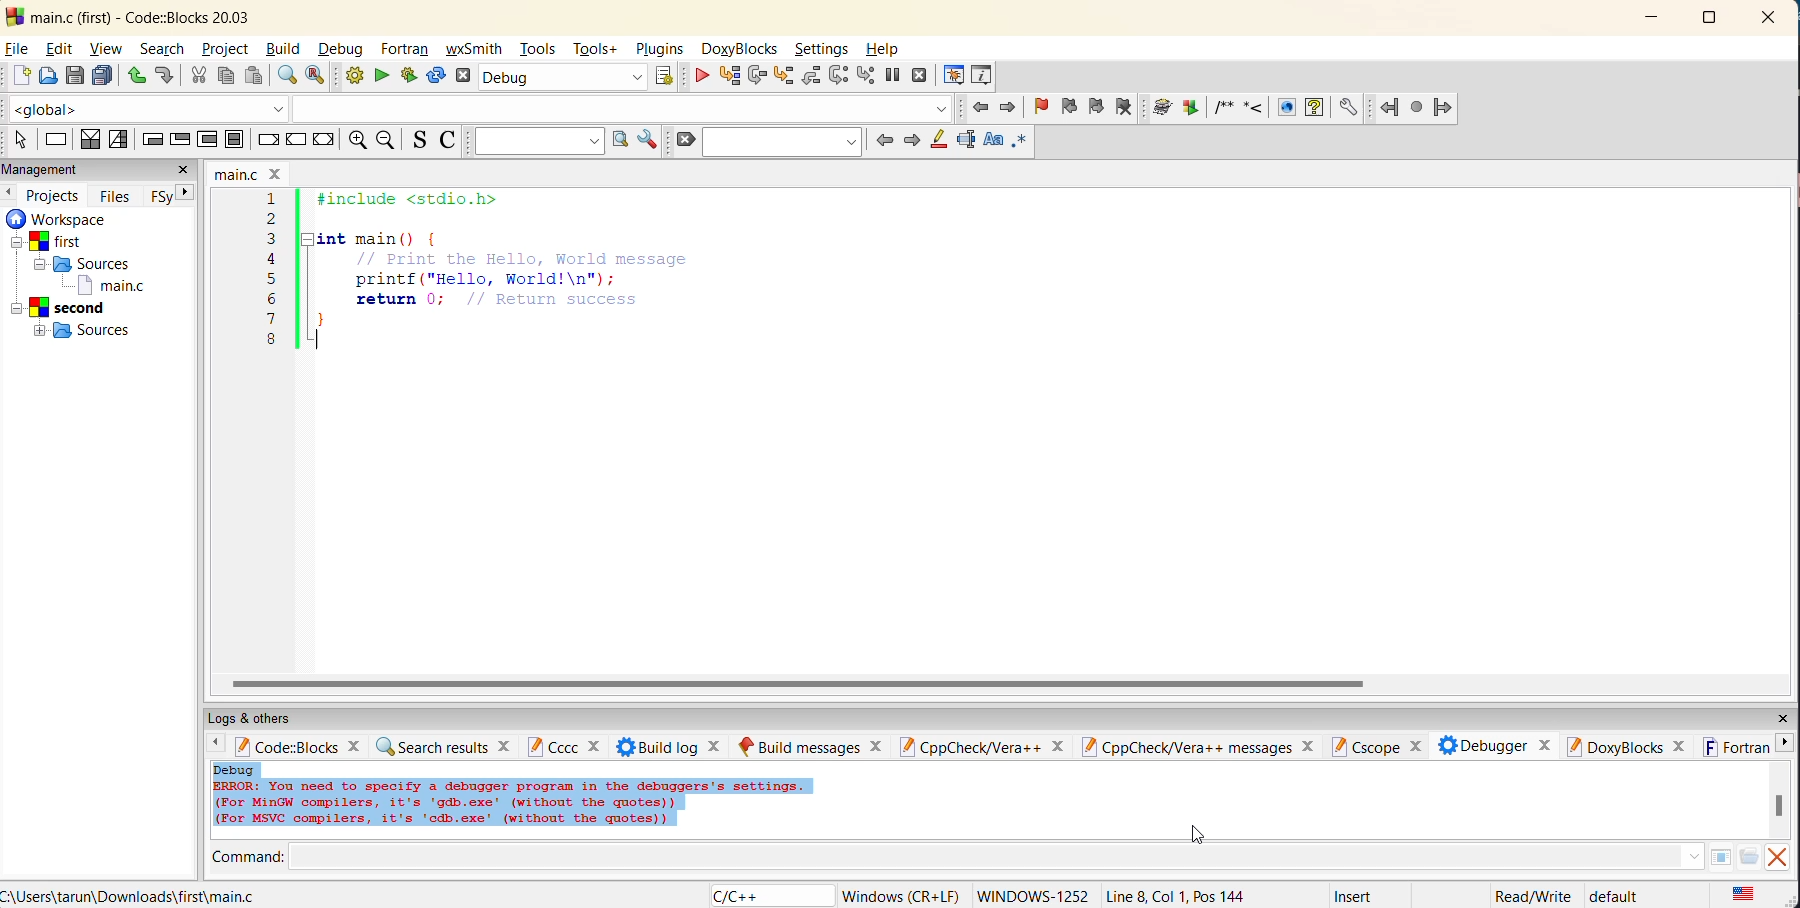 This screenshot has height=908, width=1800. What do you see at coordinates (407, 49) in the screenshot?
I see `fortran` at bounding box center [407, 49].